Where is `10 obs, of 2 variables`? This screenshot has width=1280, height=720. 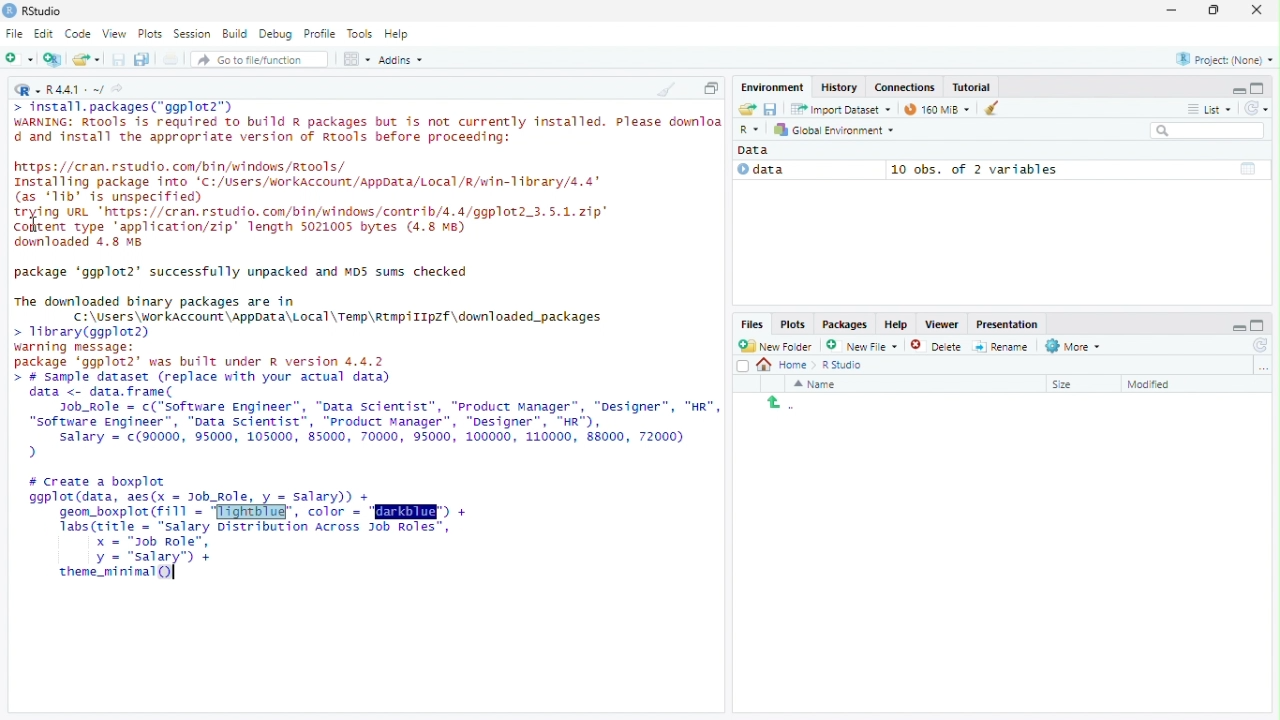
10 obs, of 2 variables is located at coordinates (1077, 169).